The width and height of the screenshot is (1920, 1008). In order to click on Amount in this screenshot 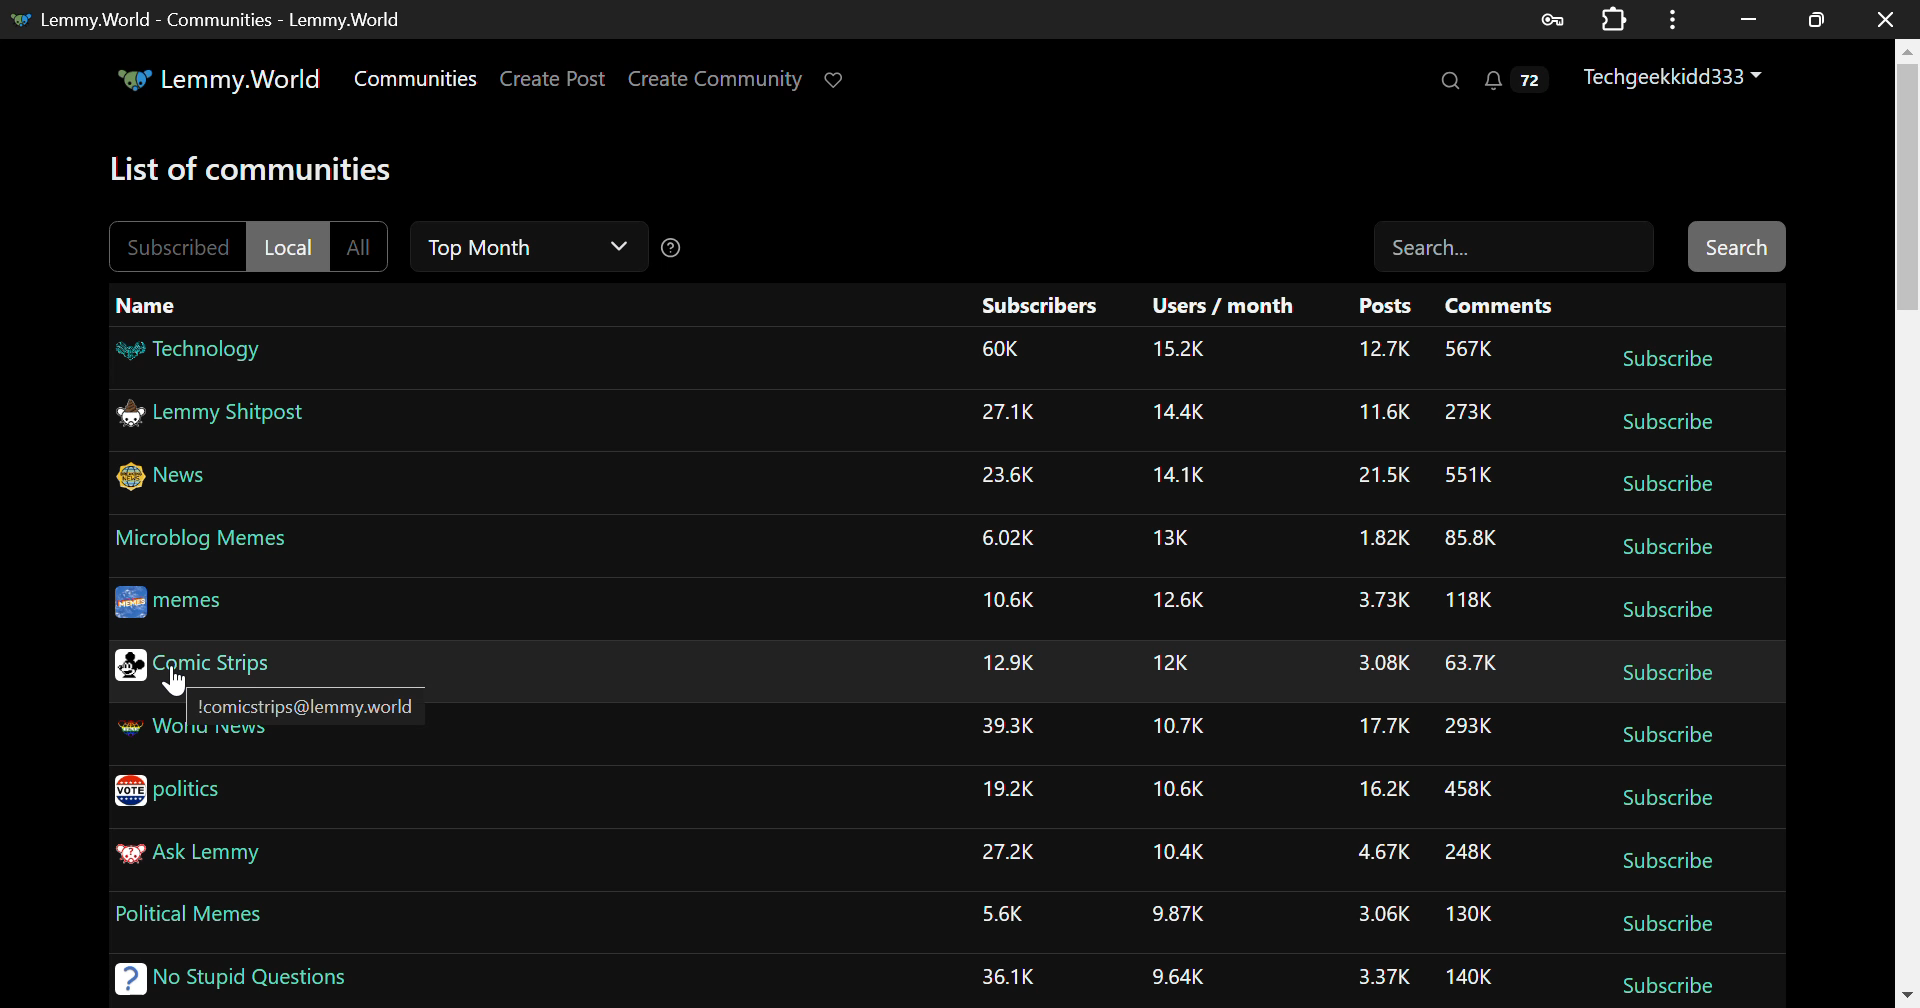, I will do `click(1468, 852)`.